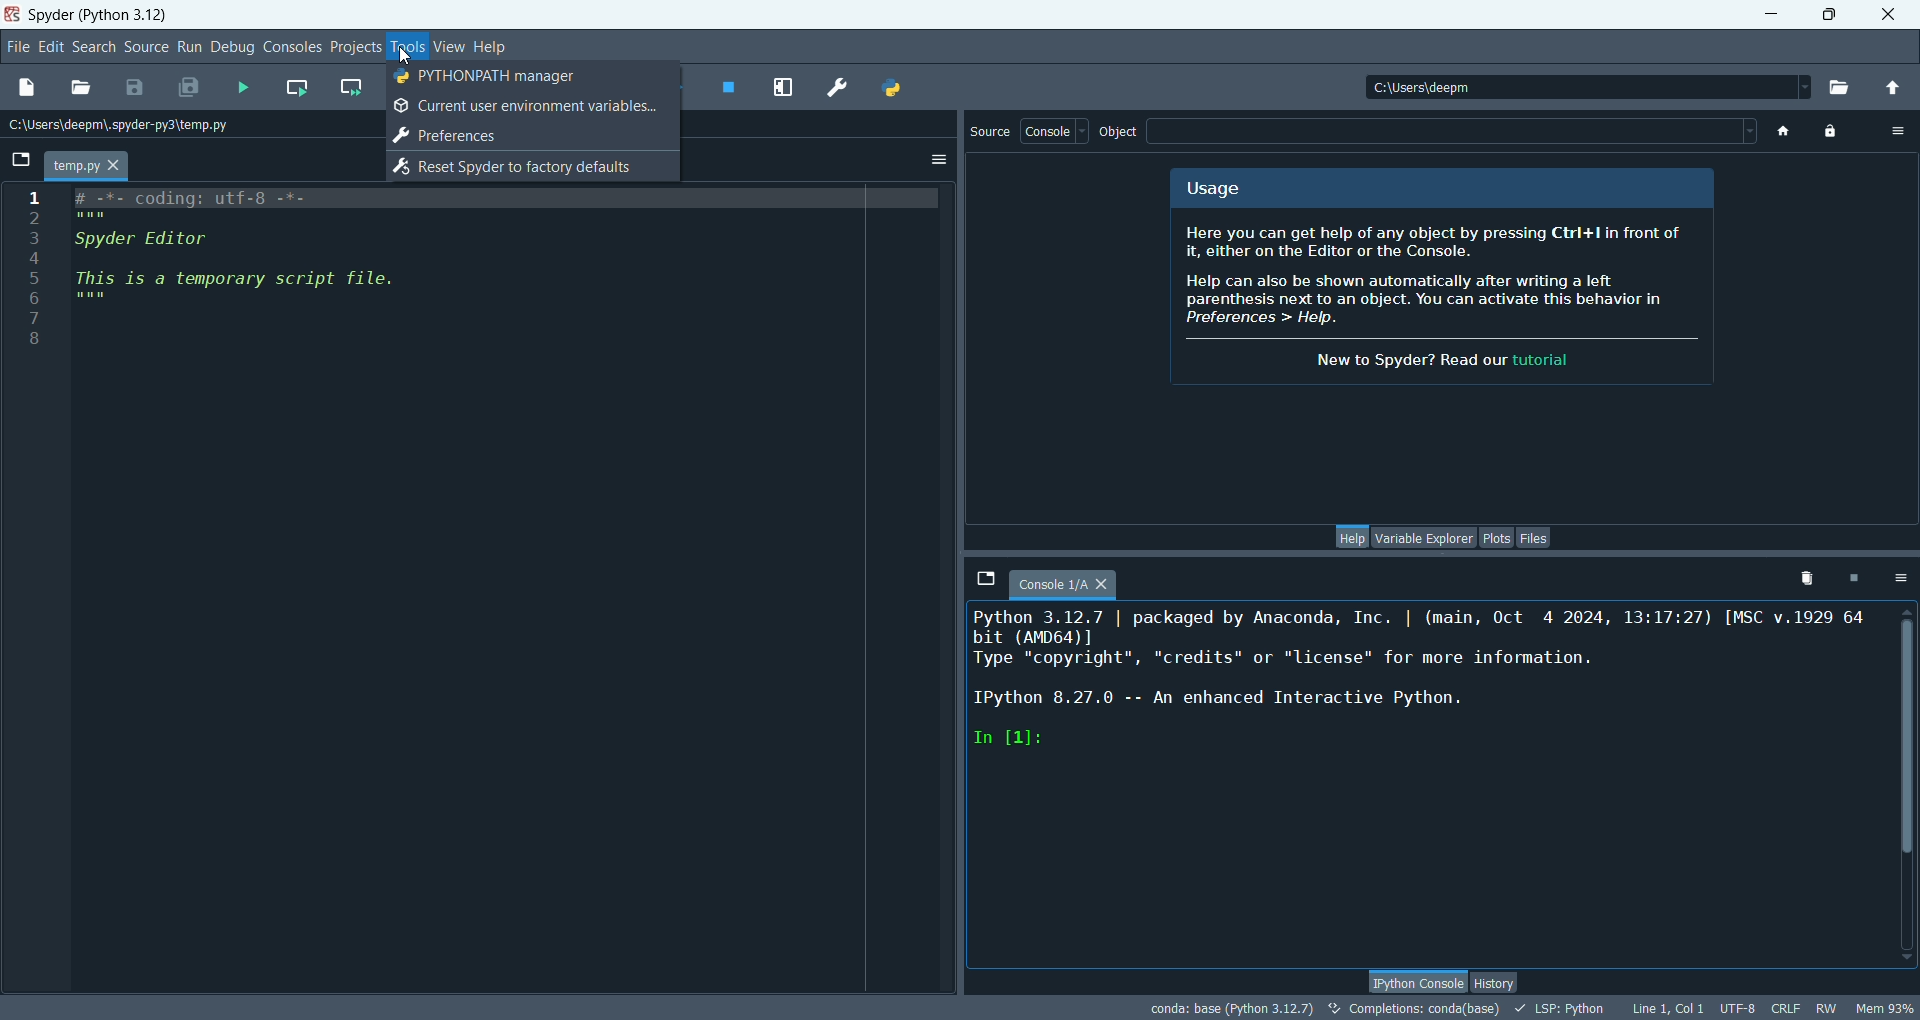 This screenshot has width=1920, height=1020. Describe the element at coordinates (1897, 87) in the screenshot. I see `change to parent directory` at that location.